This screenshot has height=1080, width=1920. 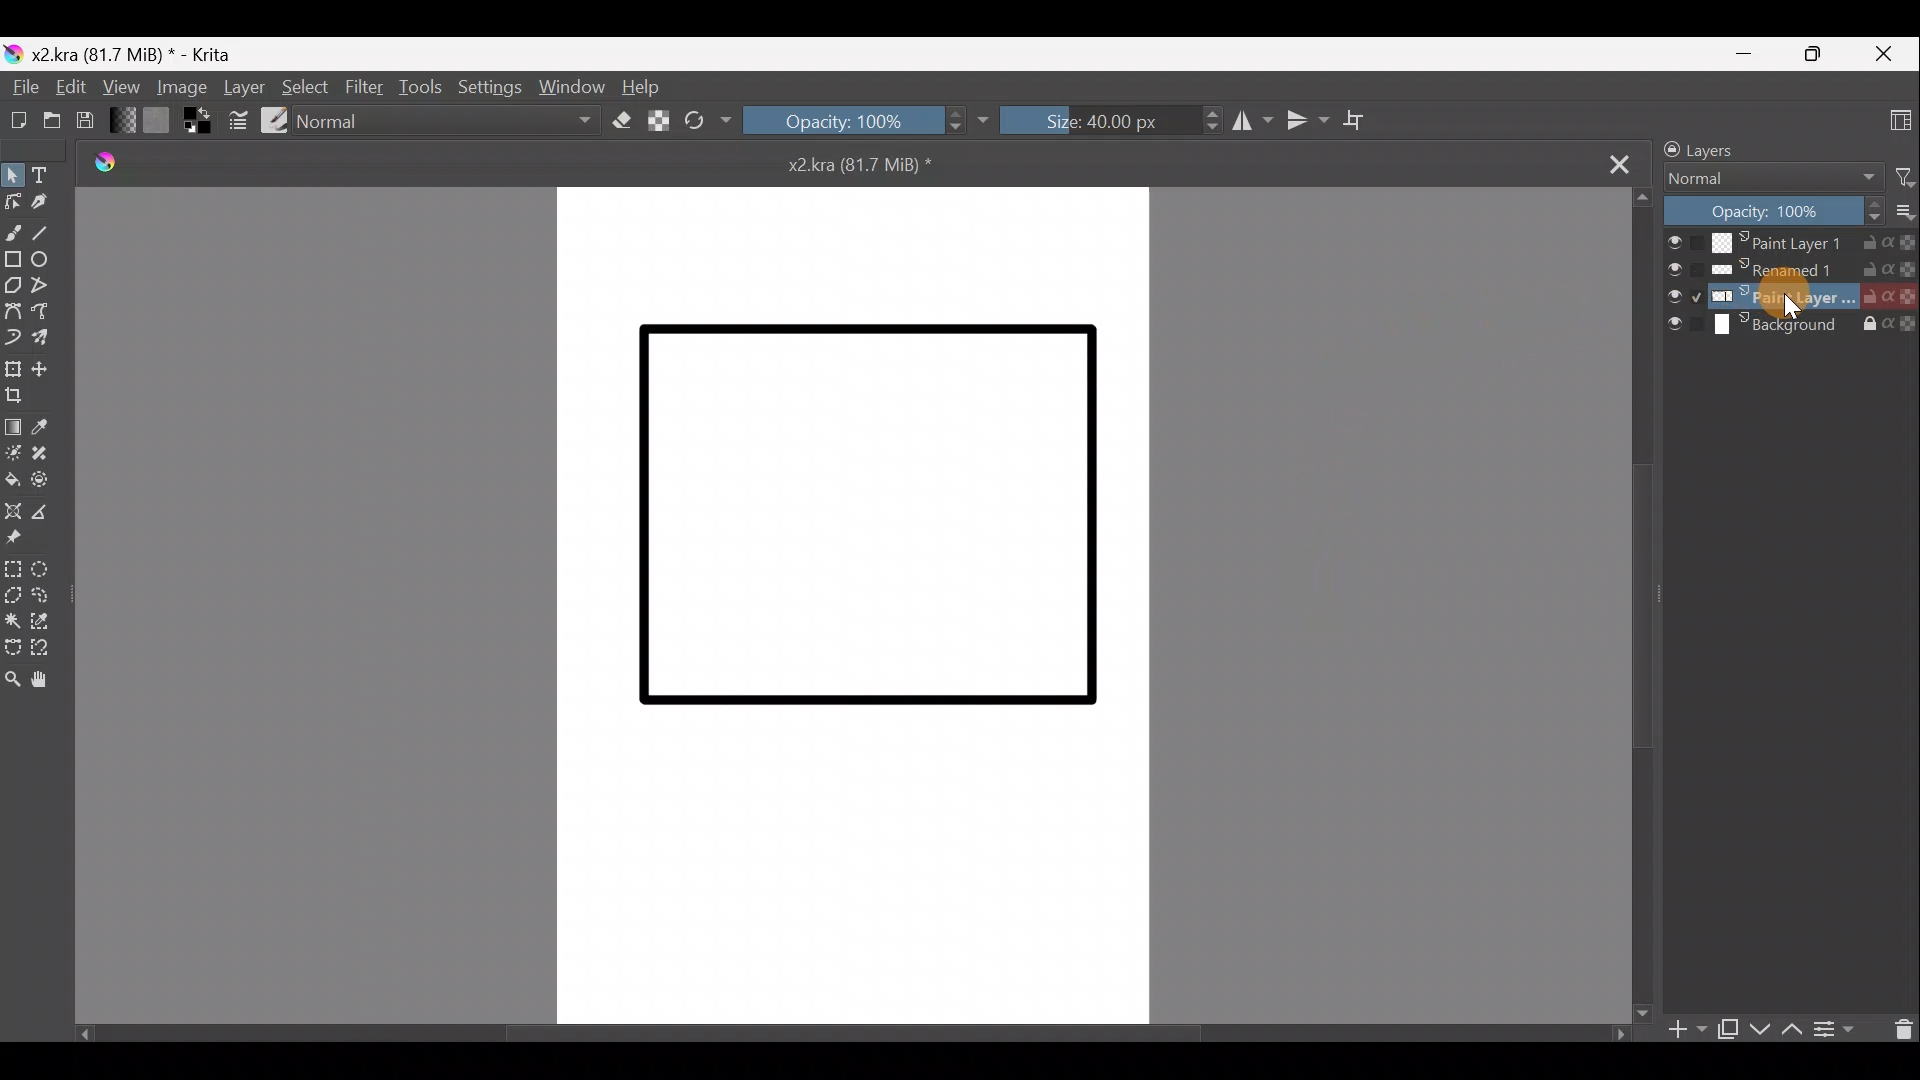 What do you see at coordinates (703, 123) in the screenshot?
I see `Reload original preset` at bounding box center [703, 123].